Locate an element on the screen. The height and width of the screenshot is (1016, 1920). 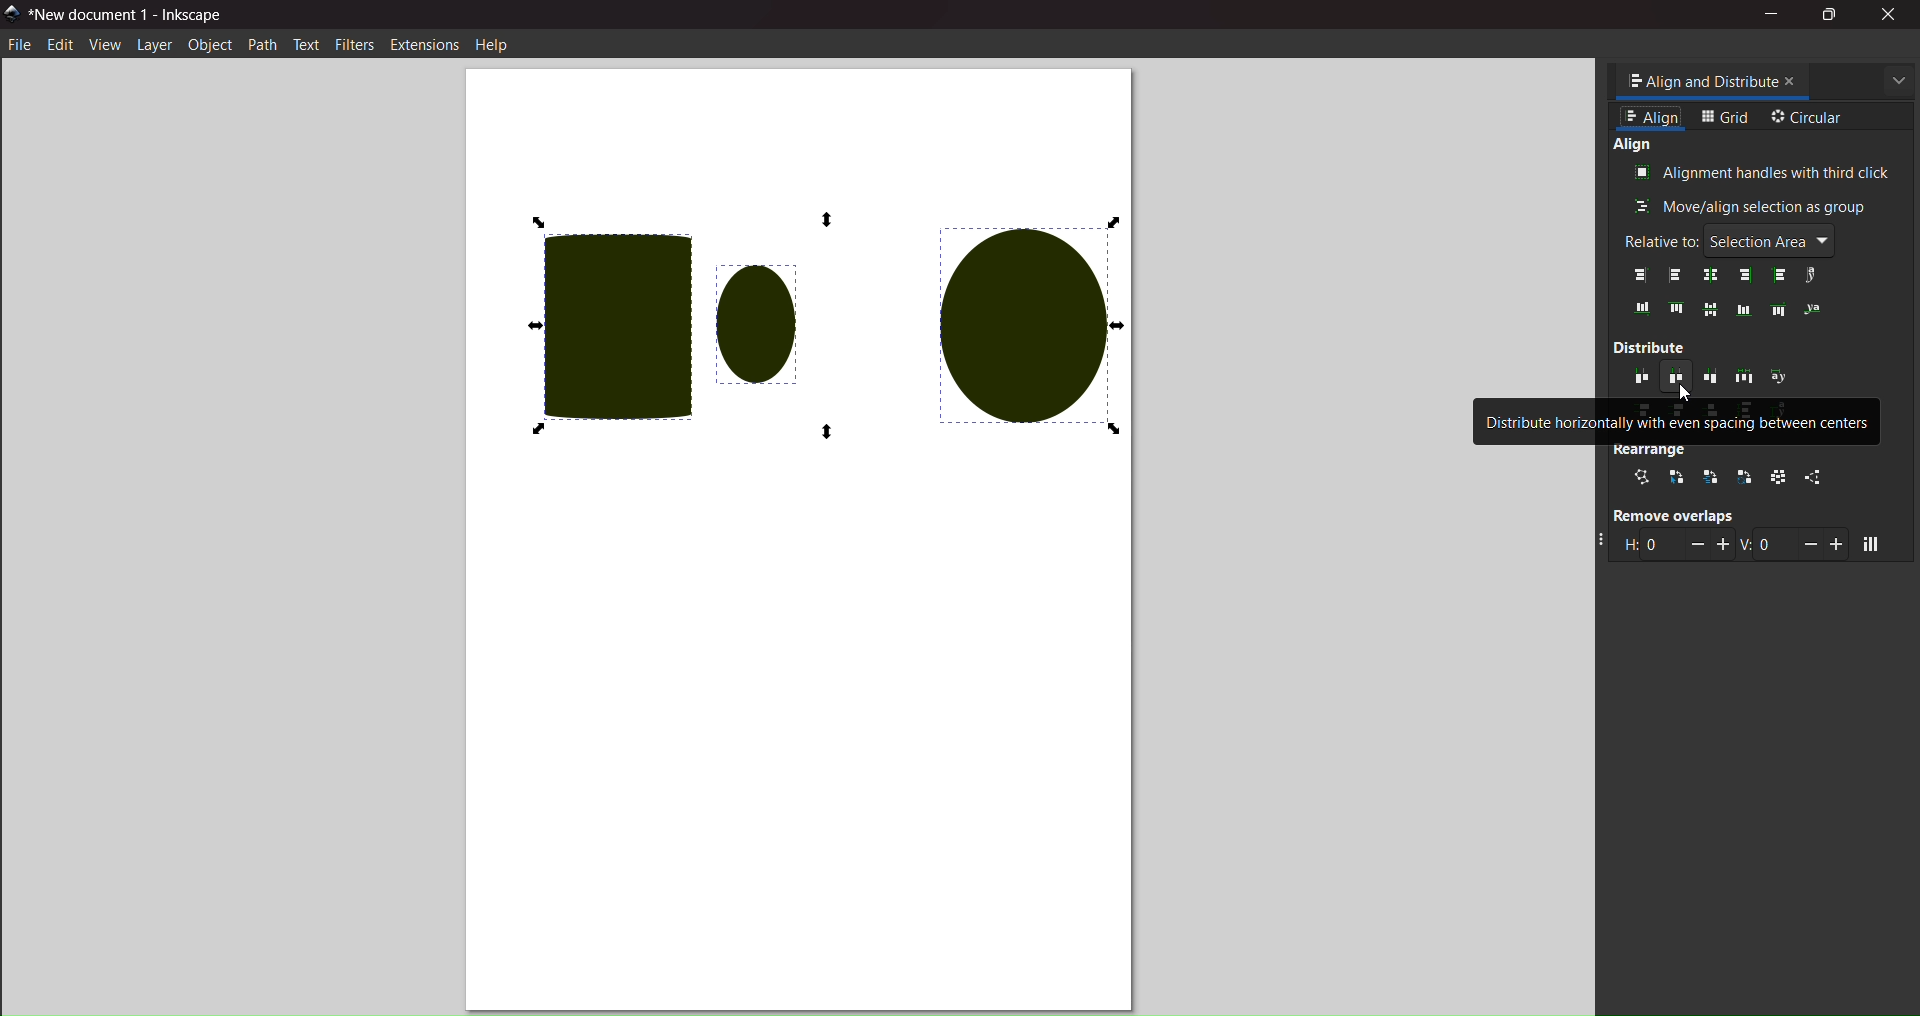
move/align as group is located at coordinates (1753, 209).